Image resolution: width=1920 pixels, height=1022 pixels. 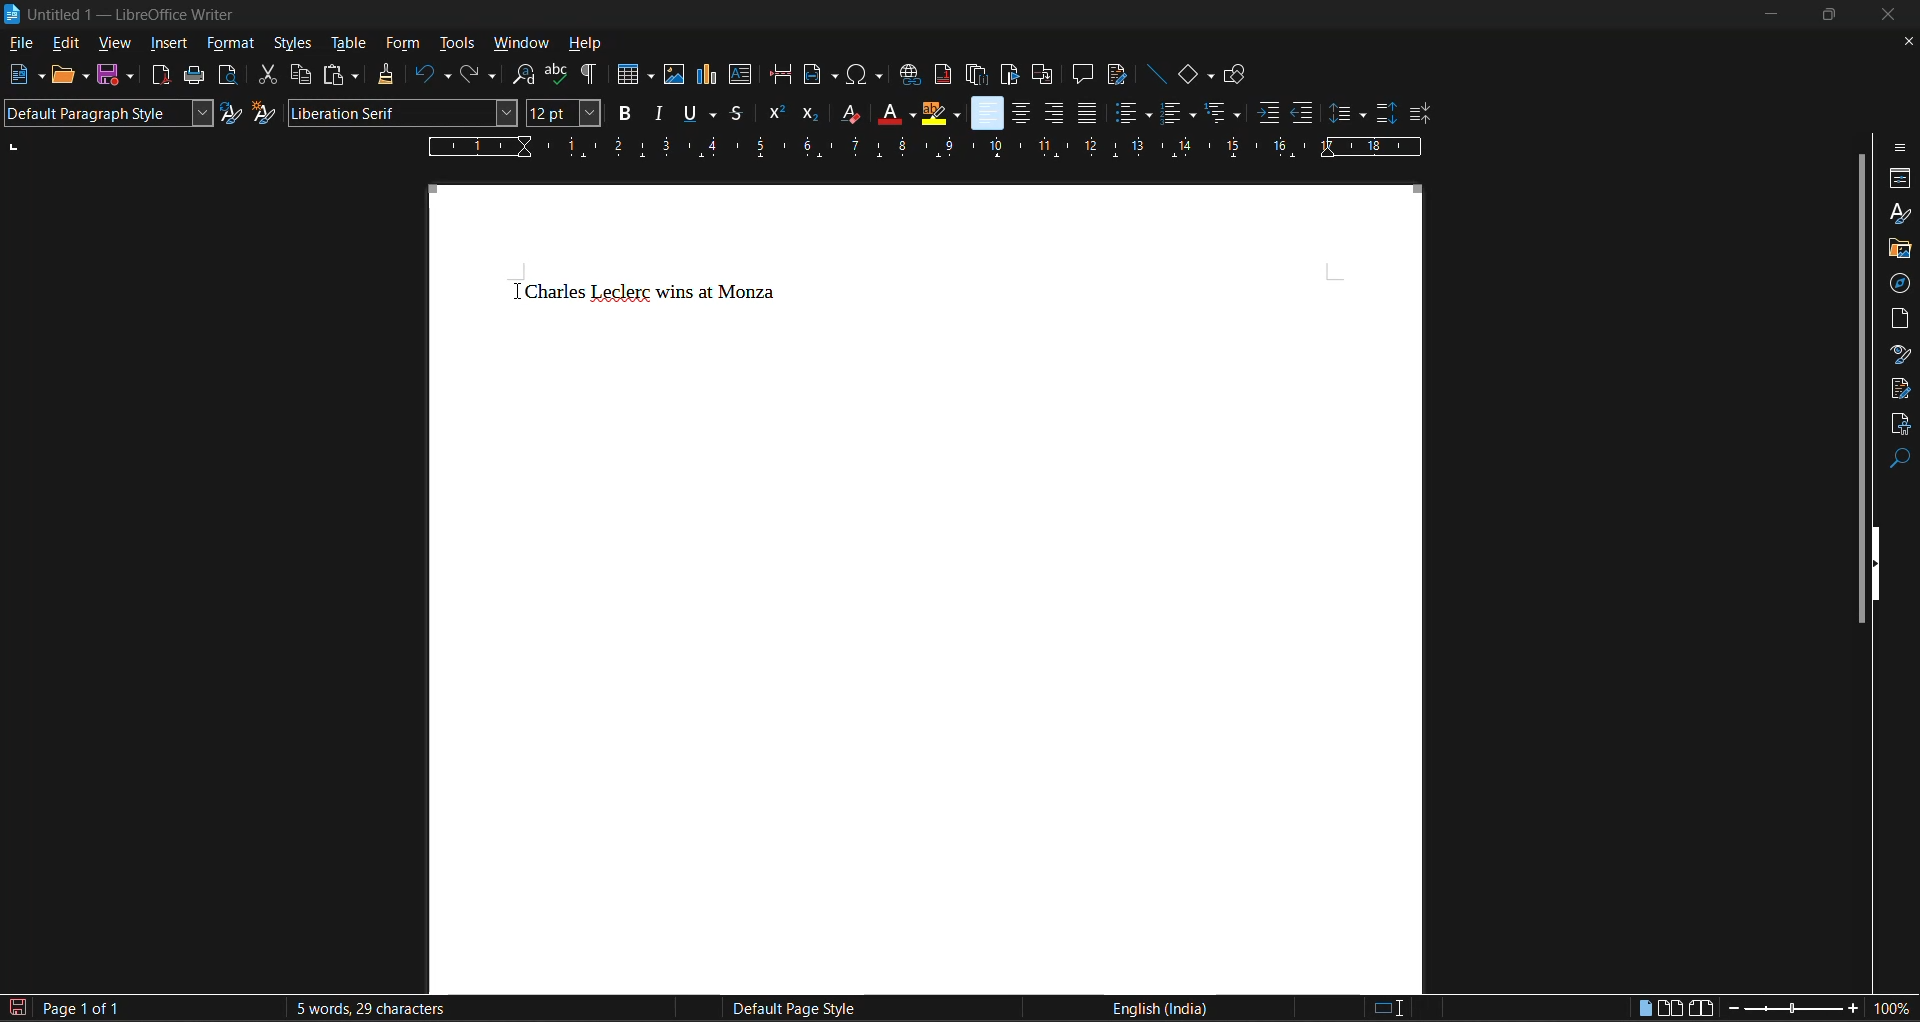 What do you see at coordinates (112, 46) in the screenshot?
I see `view` at bounding box center [112, 46].